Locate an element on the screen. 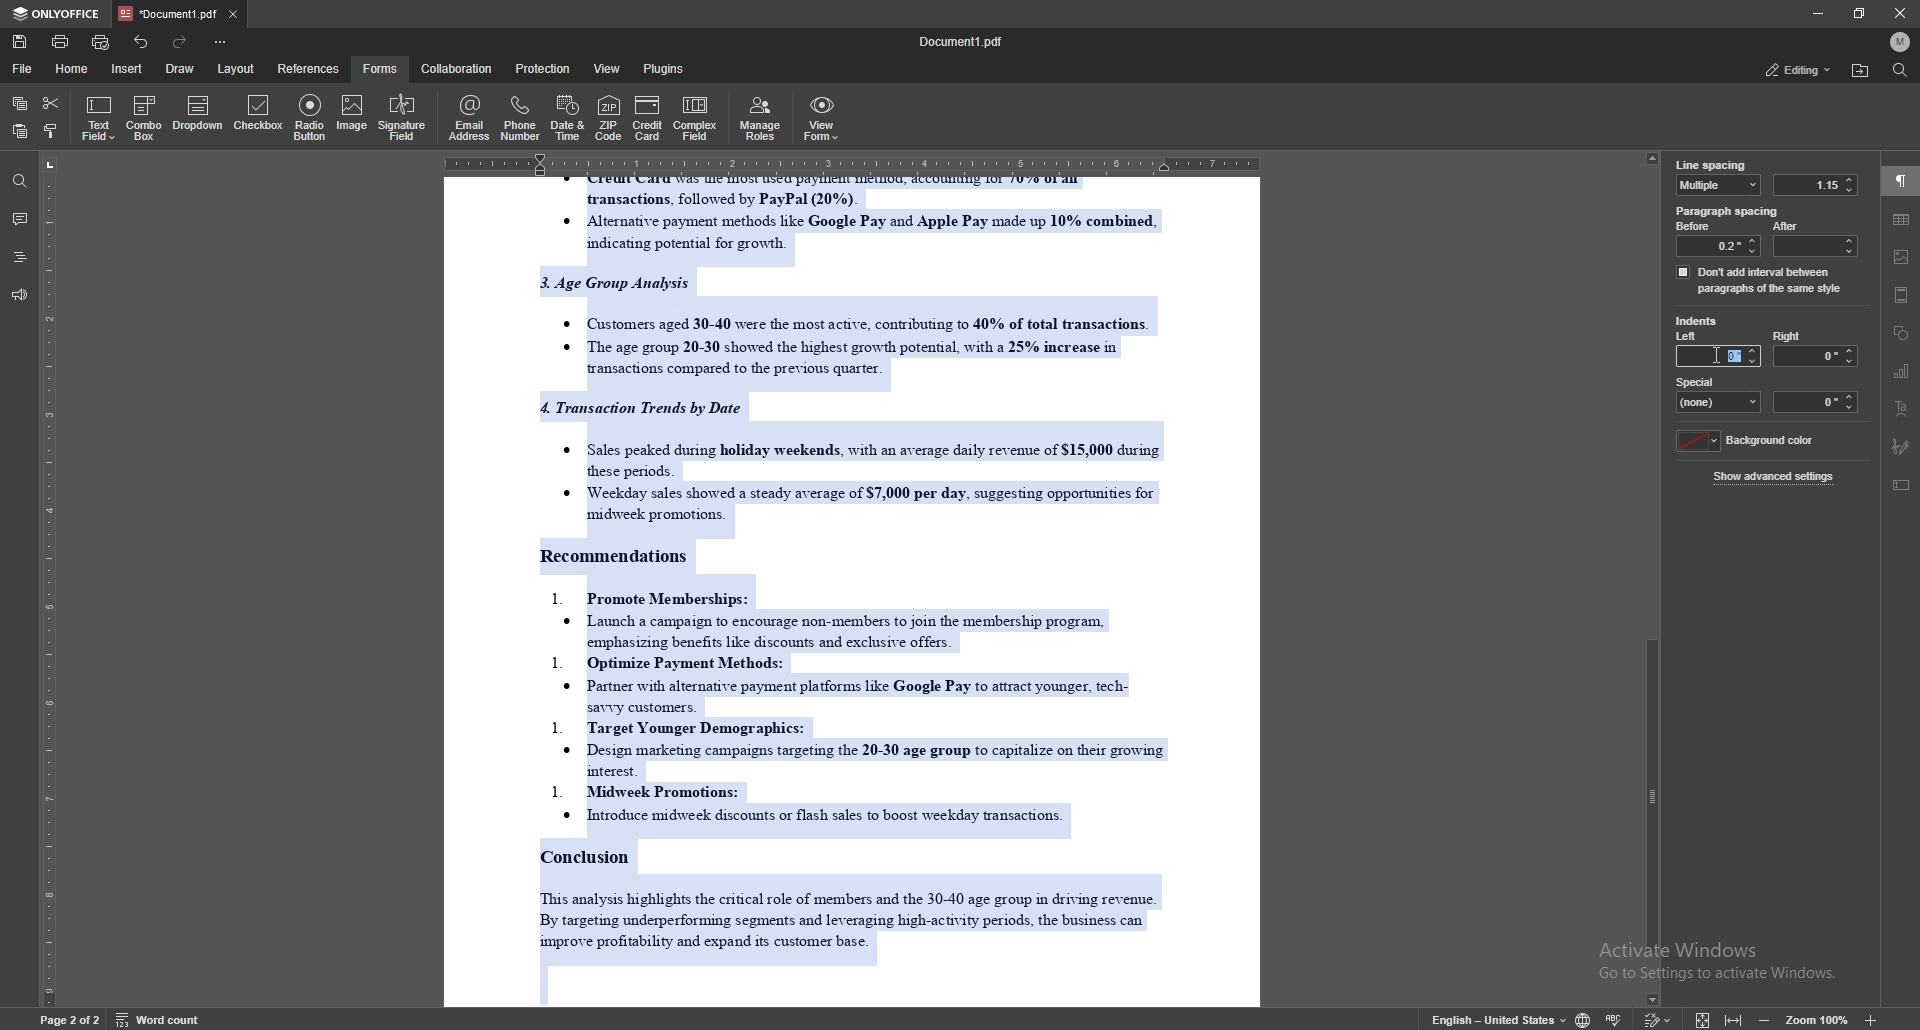 The image size is (1920, 1030). draw is located at coordinates (183, 67).